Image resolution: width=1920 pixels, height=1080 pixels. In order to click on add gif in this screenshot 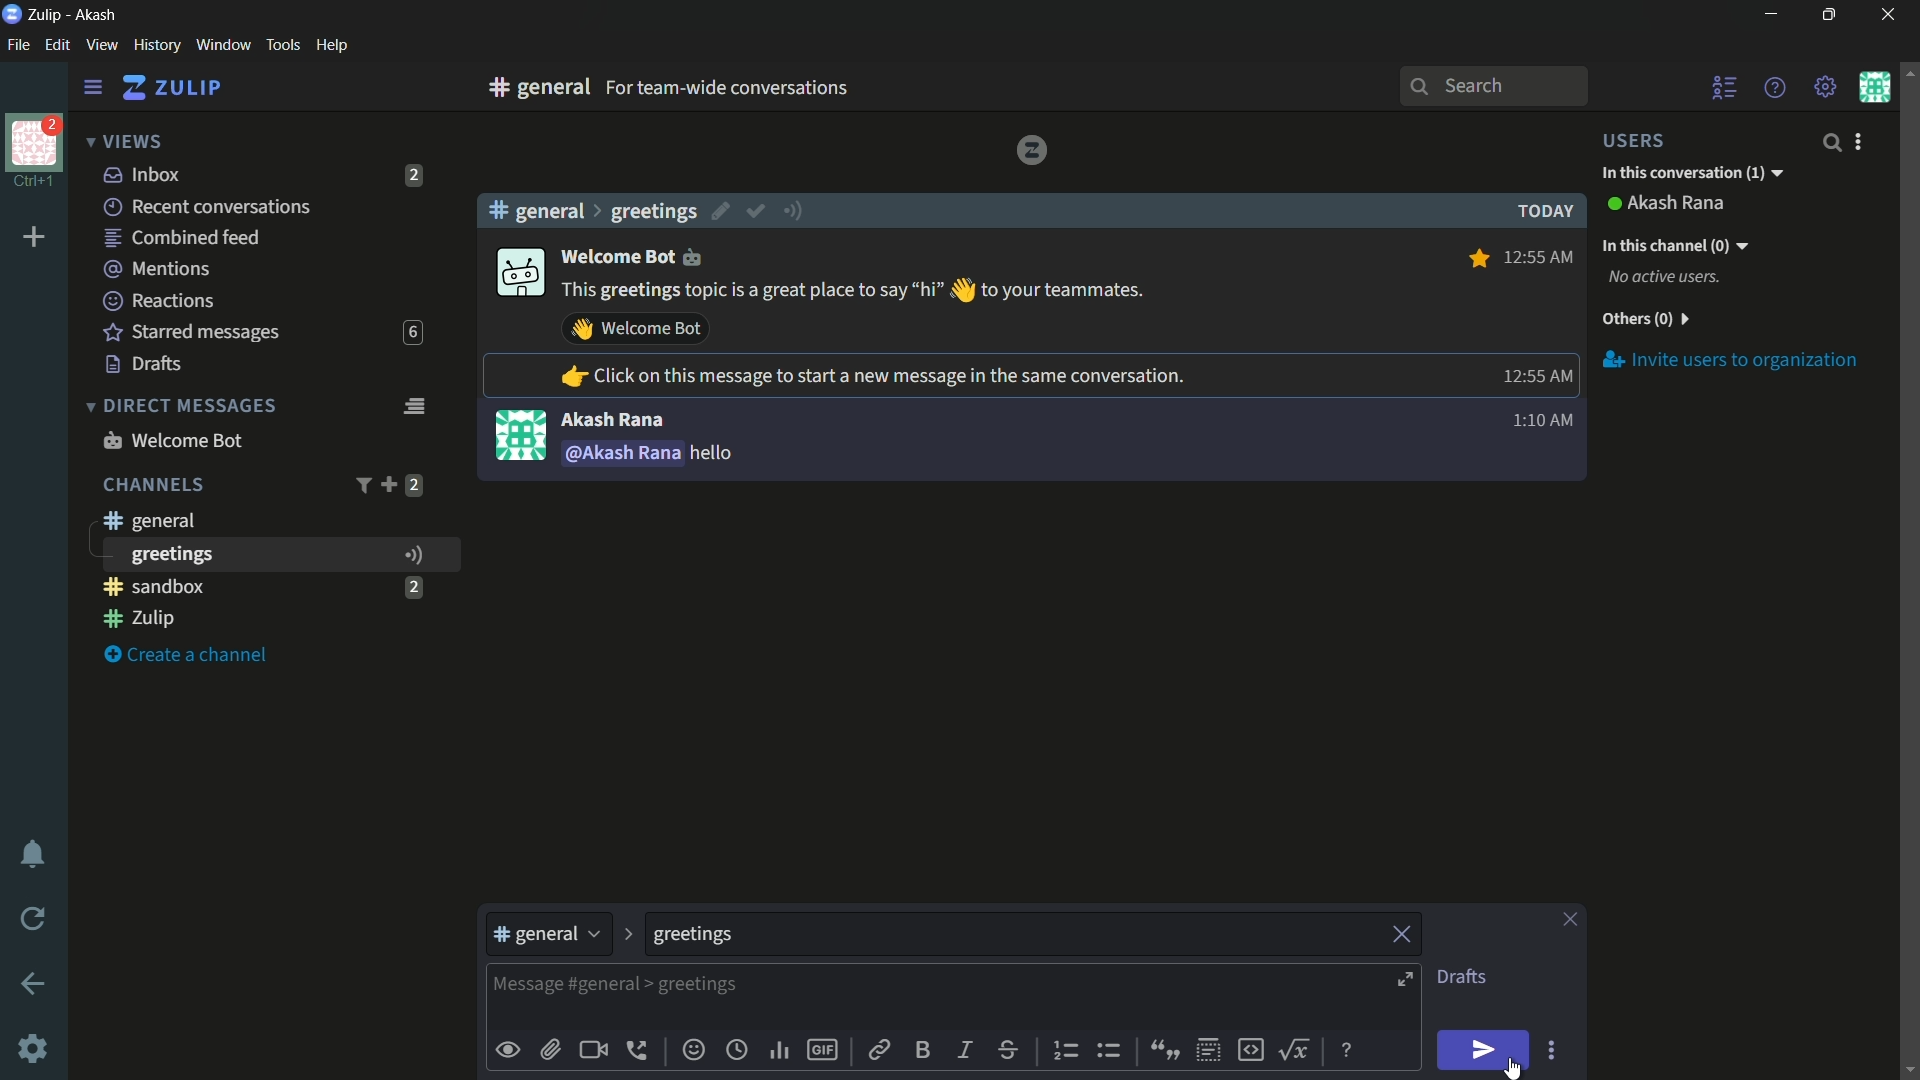, I will do `click(821, 1050)`.